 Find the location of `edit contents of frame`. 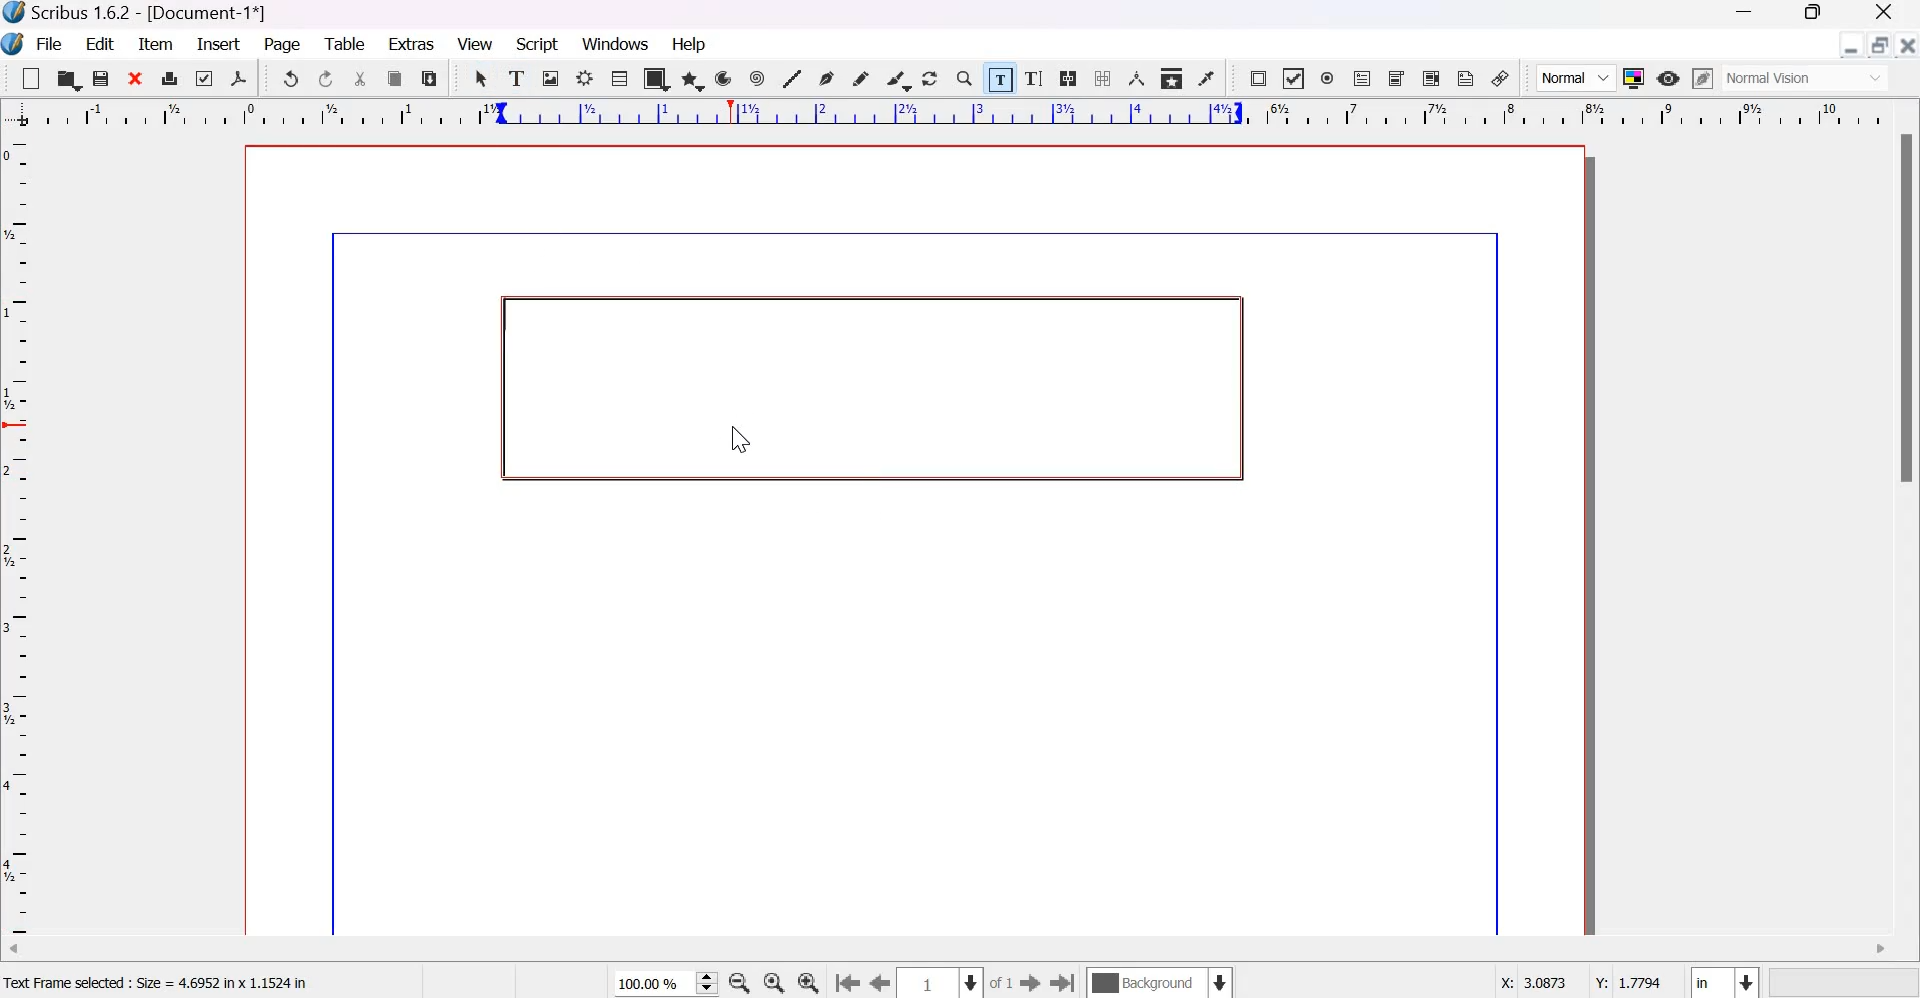

edit contents of frame is located at coordinates (998, 77).